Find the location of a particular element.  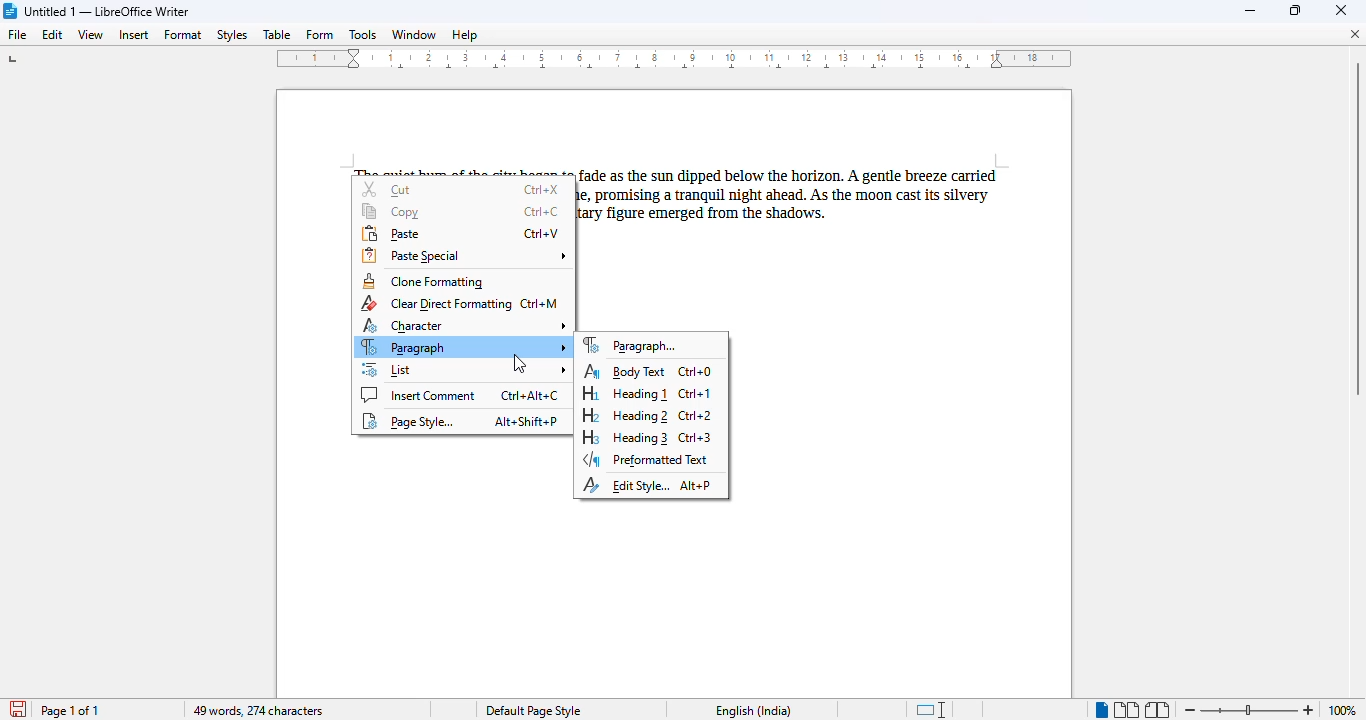

heading 2 is located at coordinates (647, 415).